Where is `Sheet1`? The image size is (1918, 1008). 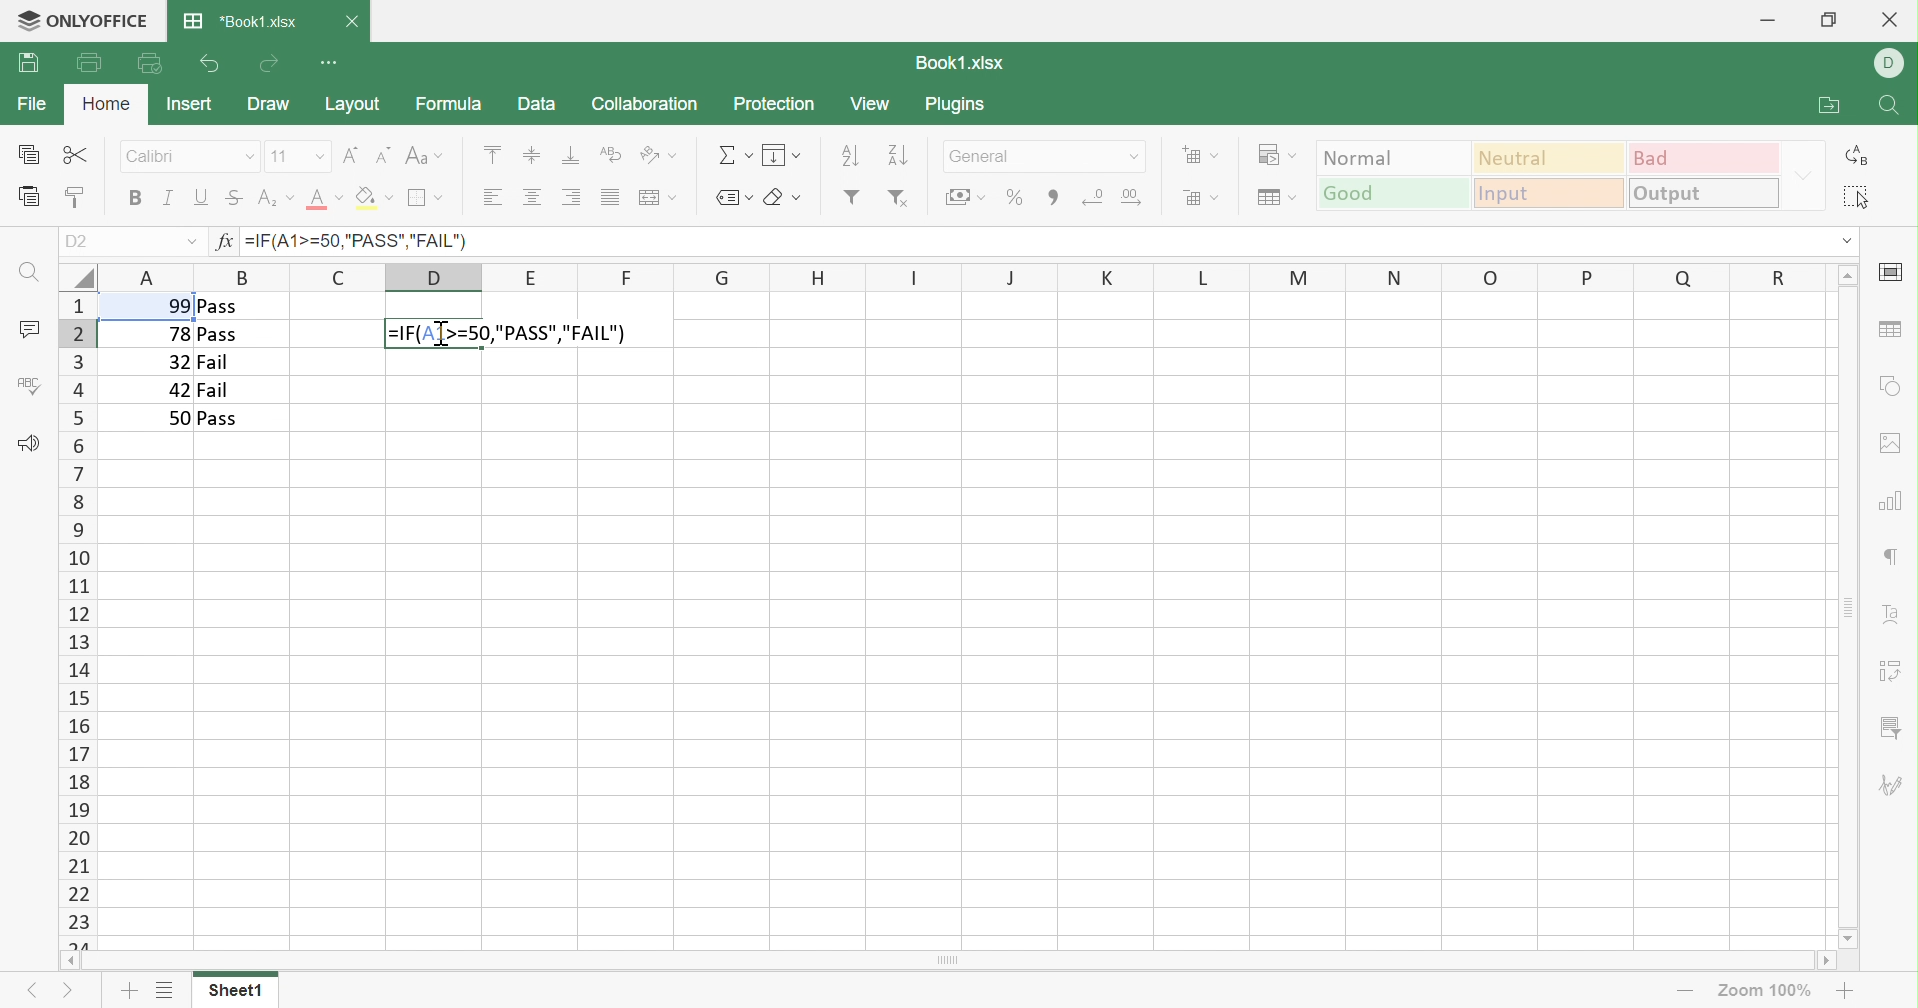
Sheet1 is located at coordinates (234, 994).